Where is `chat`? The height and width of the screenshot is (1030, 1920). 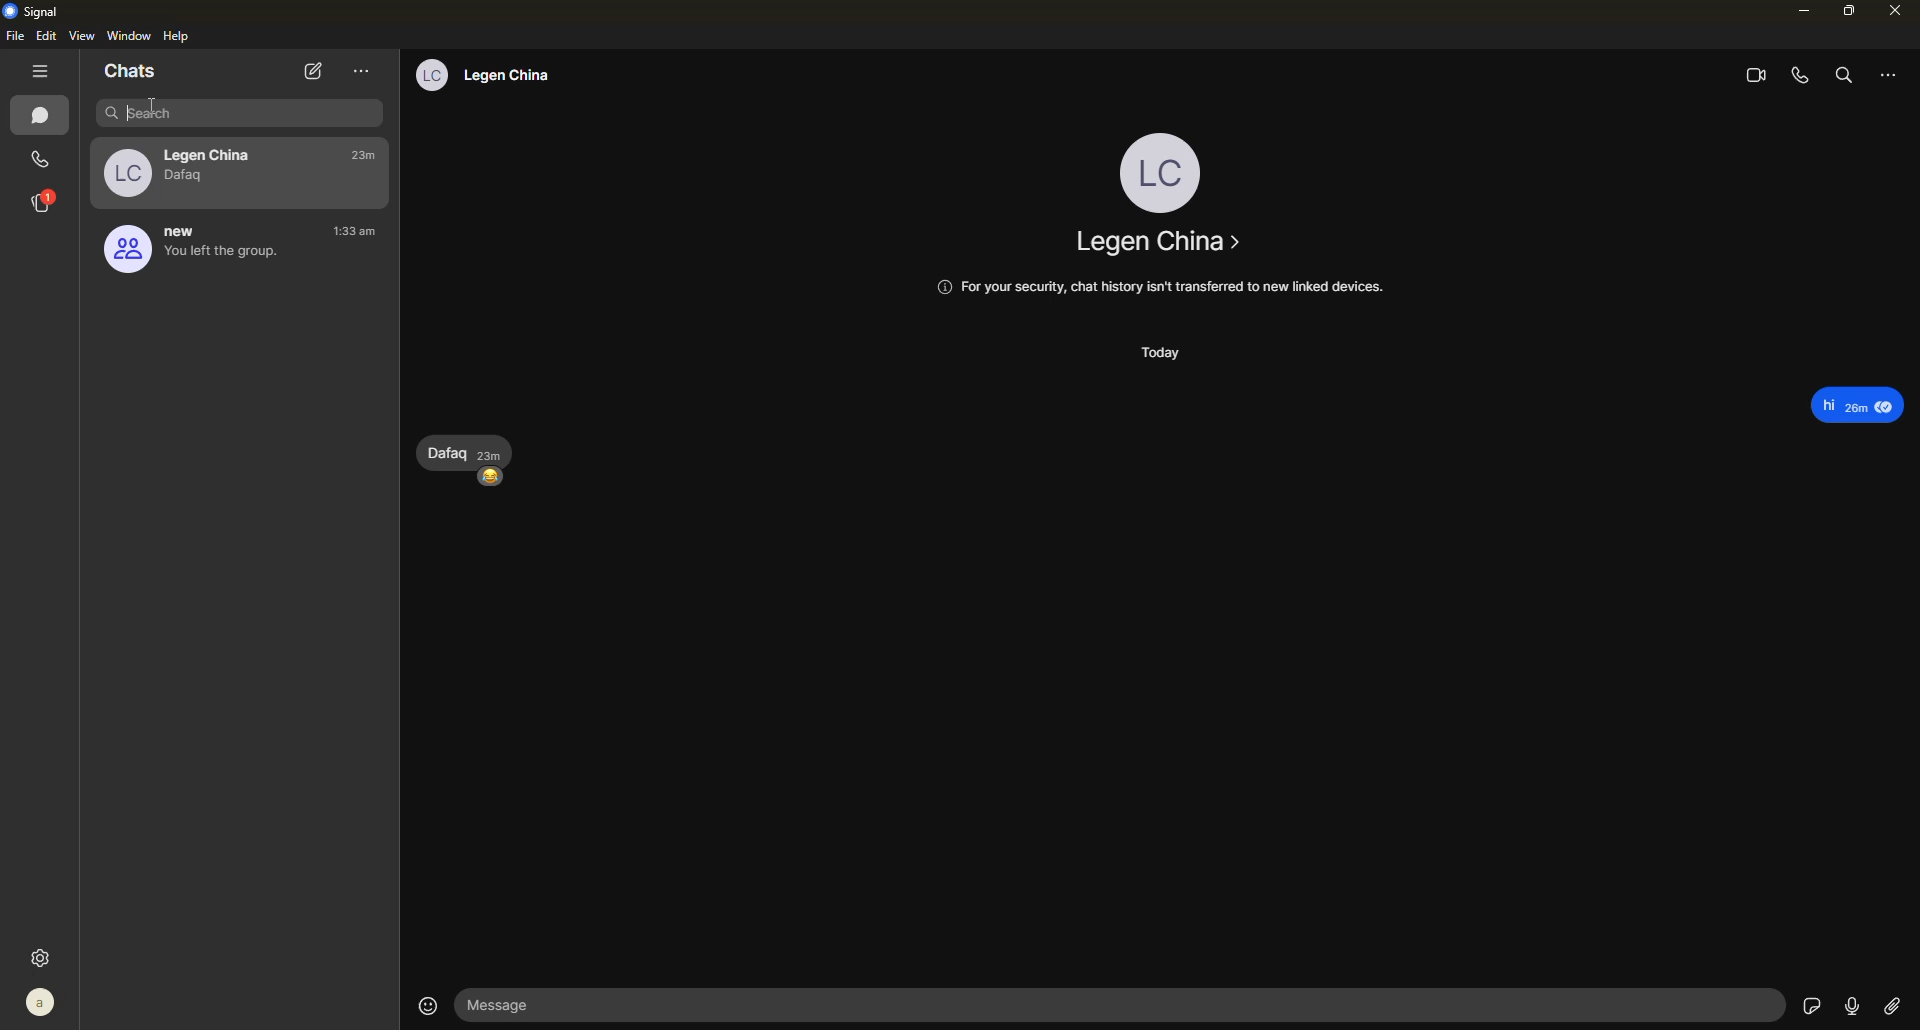
chat is located at coordinates (44, 120).